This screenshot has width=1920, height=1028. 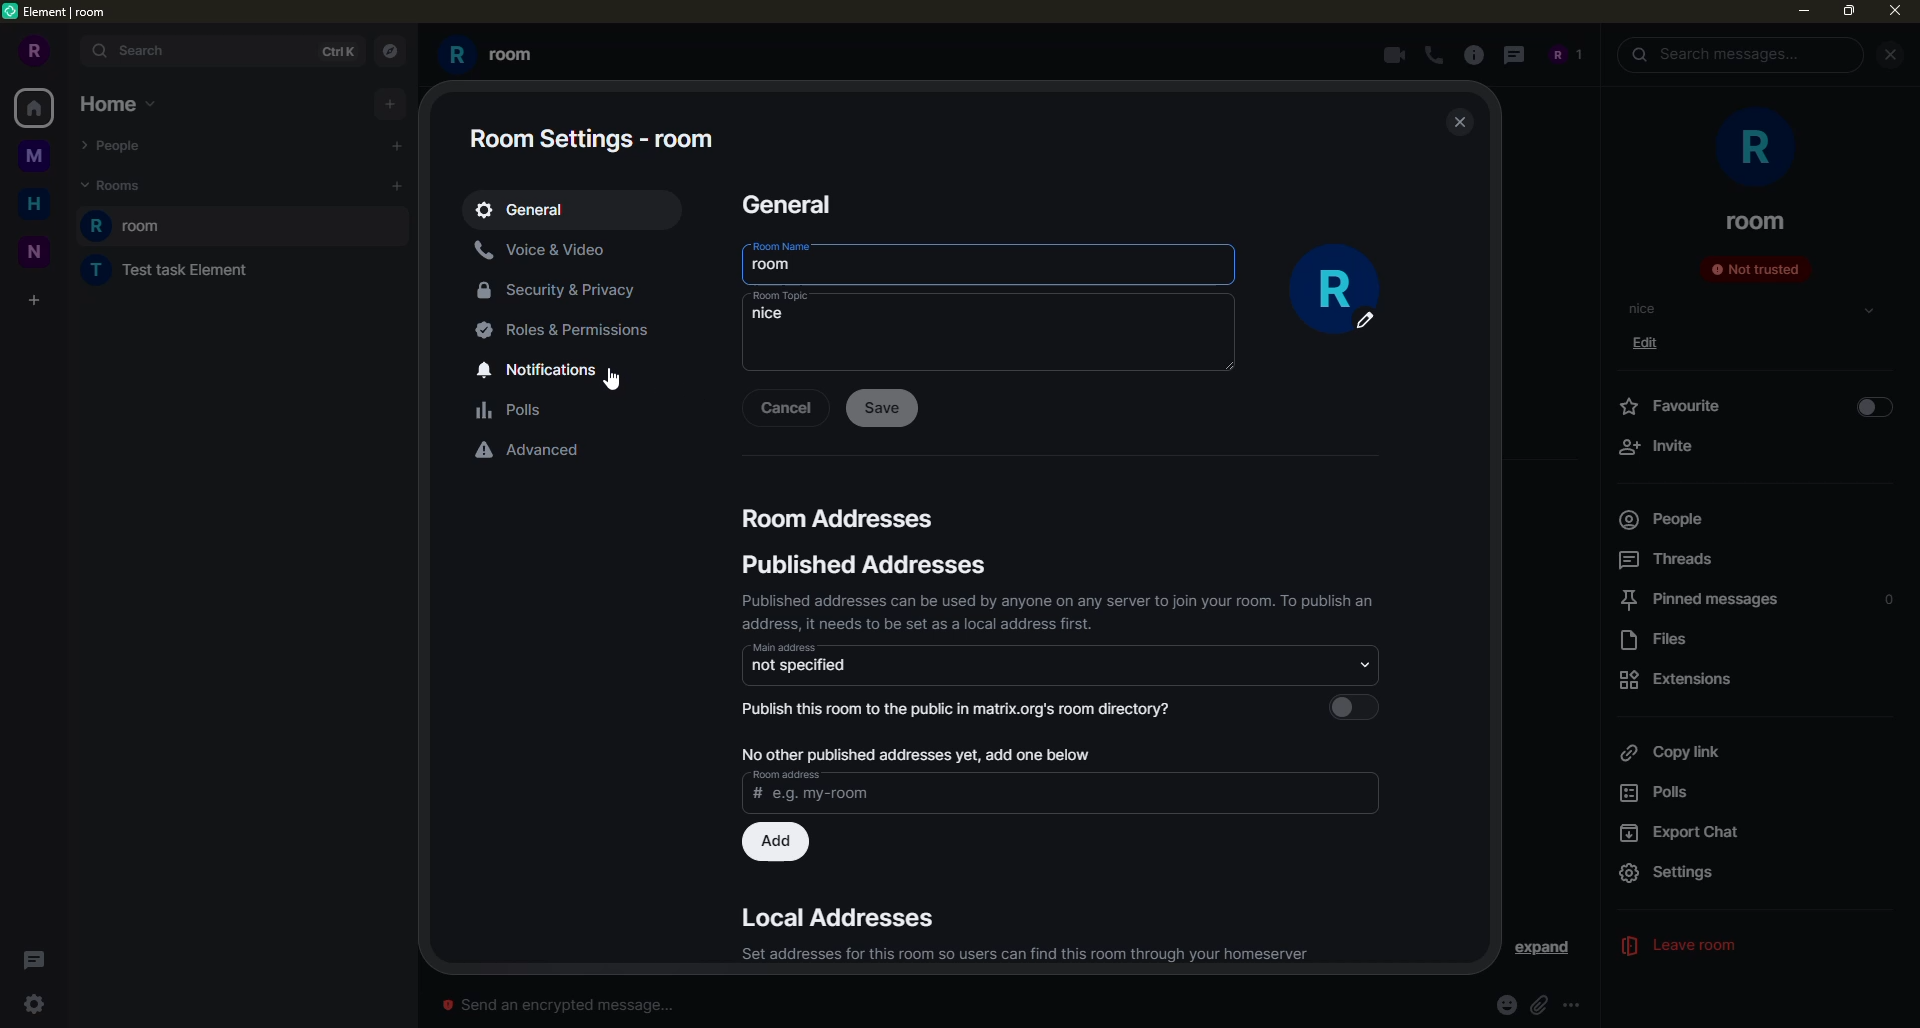 I want to click on files, so click(x=1663, y=640).